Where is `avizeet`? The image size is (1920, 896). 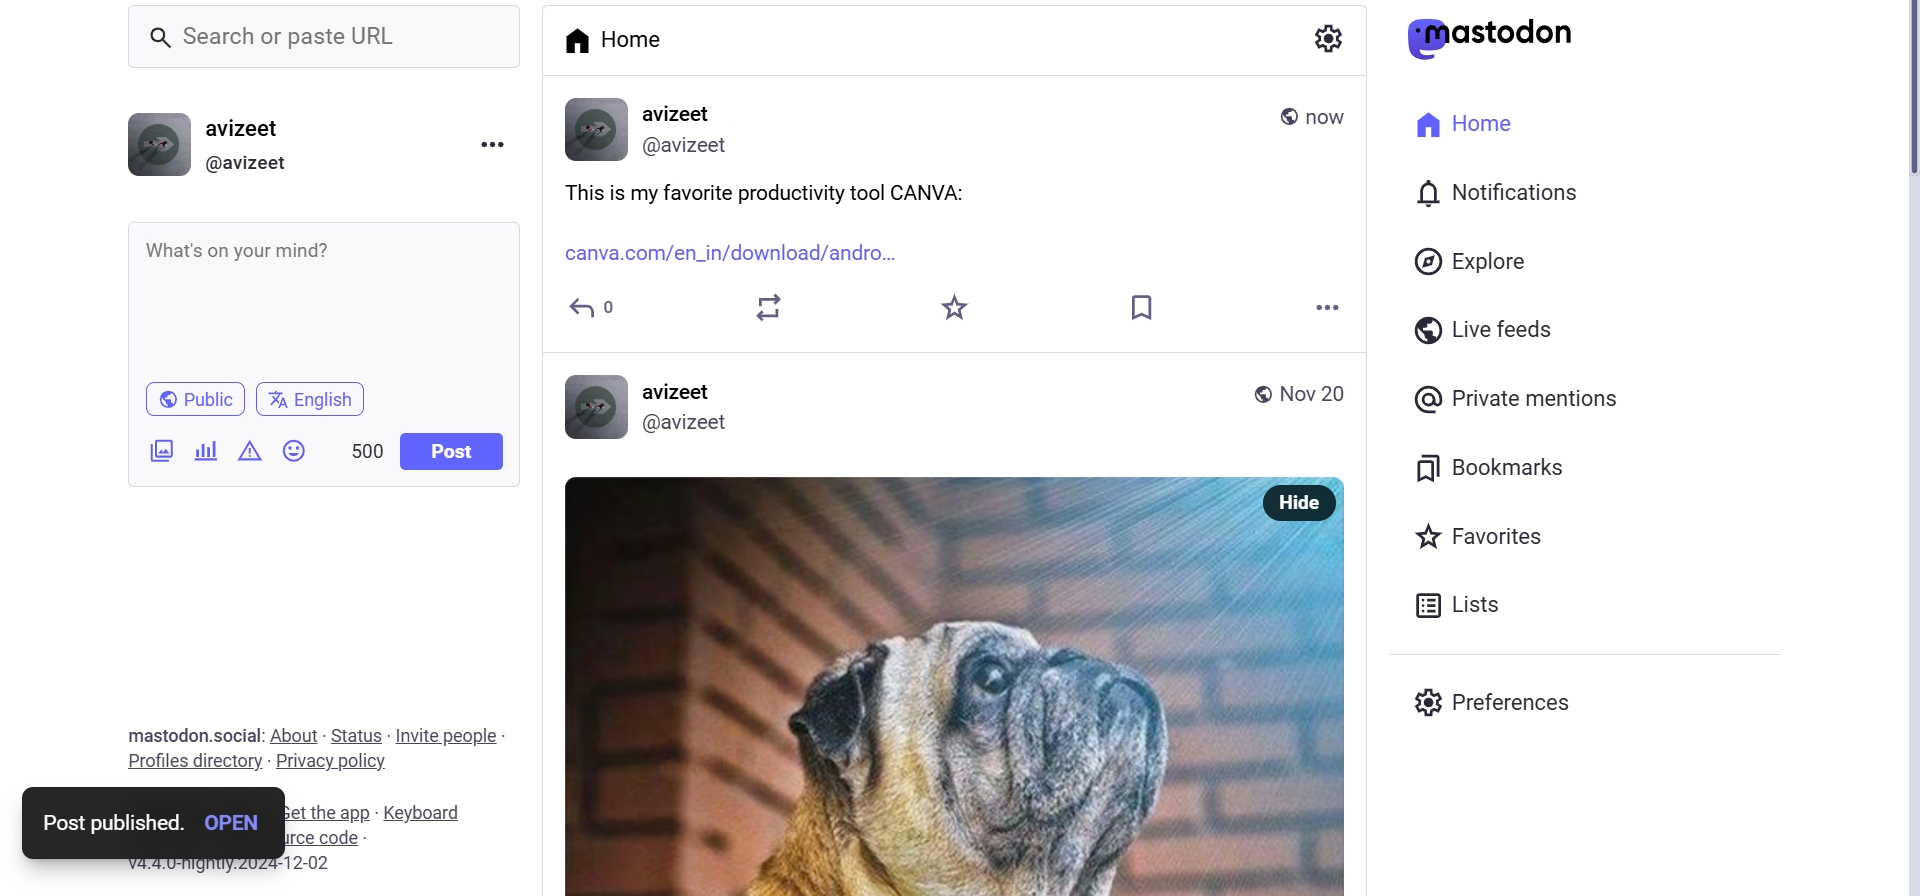
avizeet is located at coordinates (683, 113).